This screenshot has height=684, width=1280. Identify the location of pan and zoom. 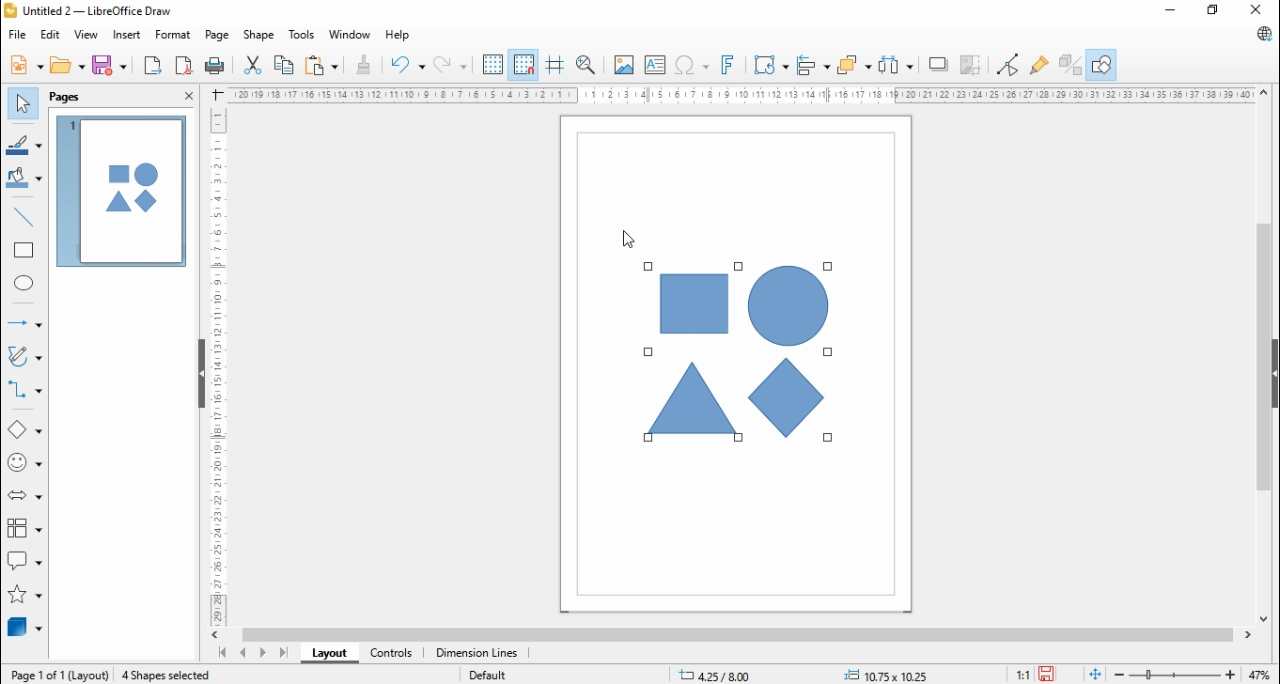
(587, 64).